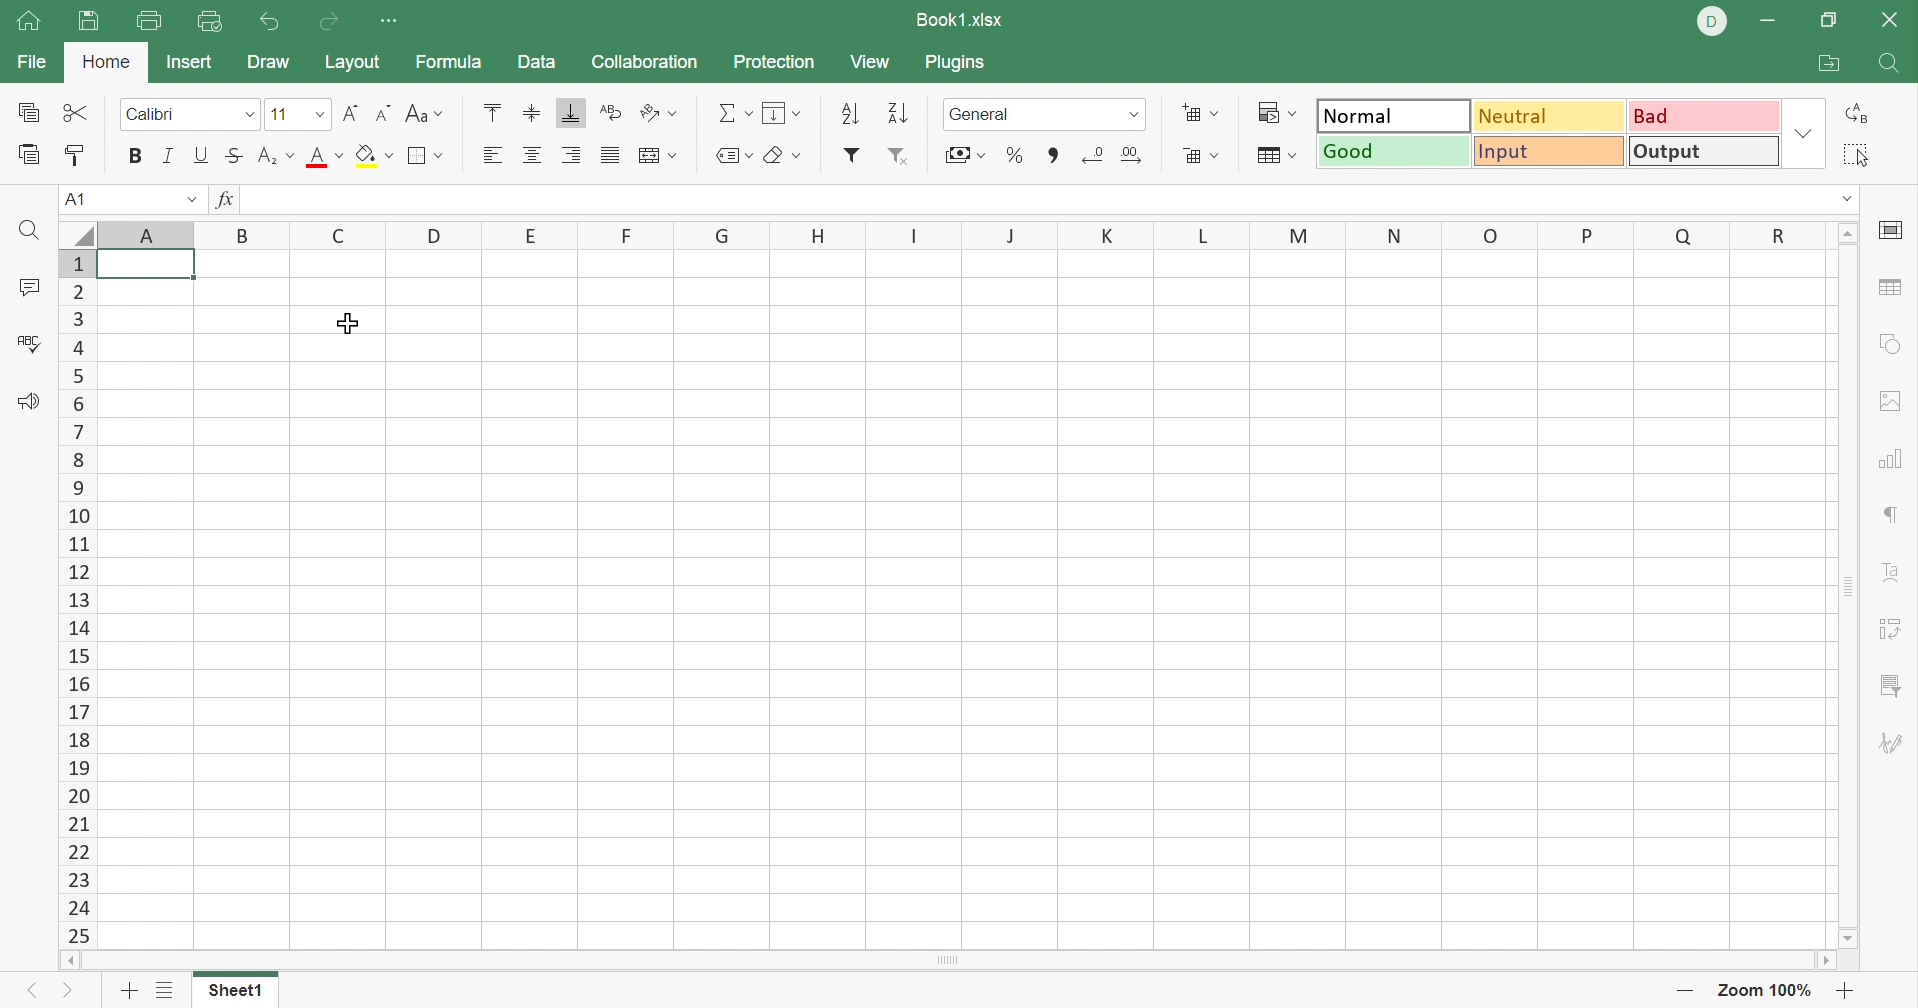 This screenshot has height=1008, width=1918. Describe the element at coordinates (315, 113) in the screenshot. I see `Drop Down` at that location.